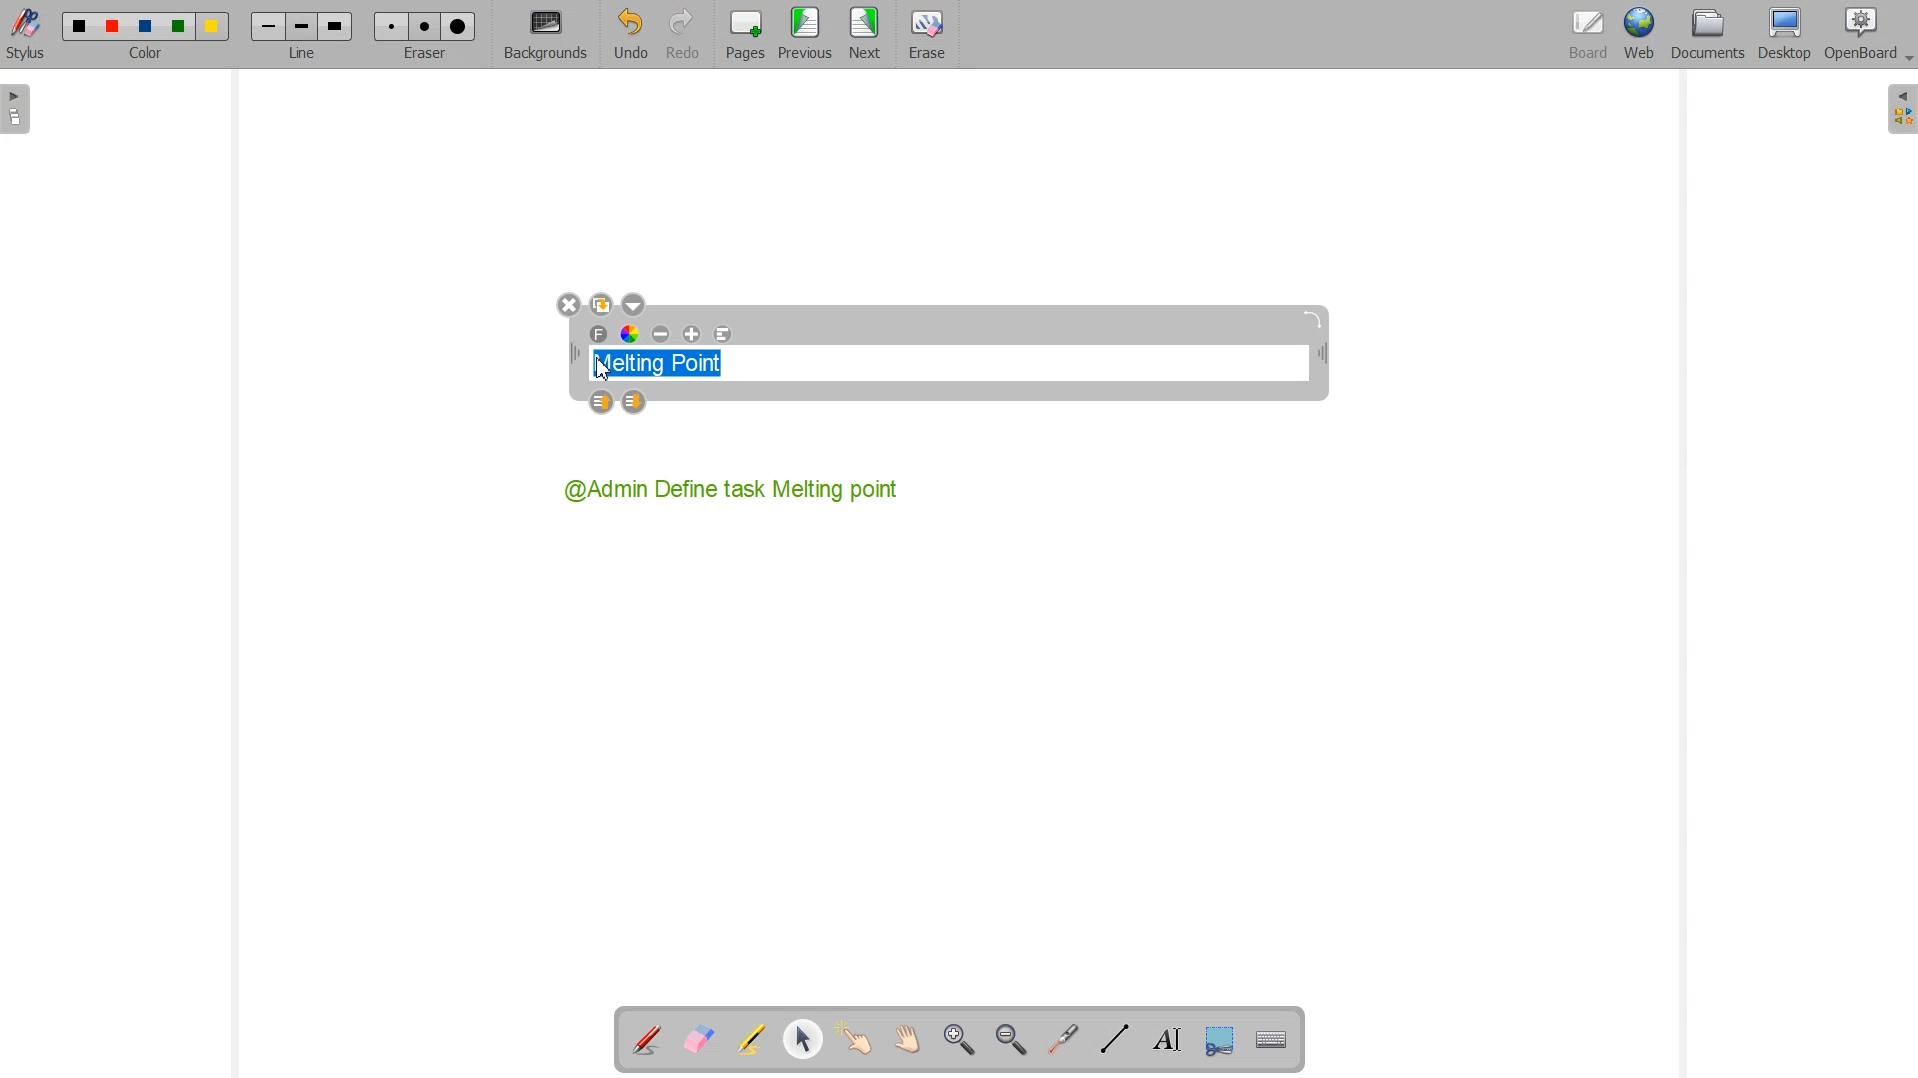  I want to click on Eraser, so click(924, 35).